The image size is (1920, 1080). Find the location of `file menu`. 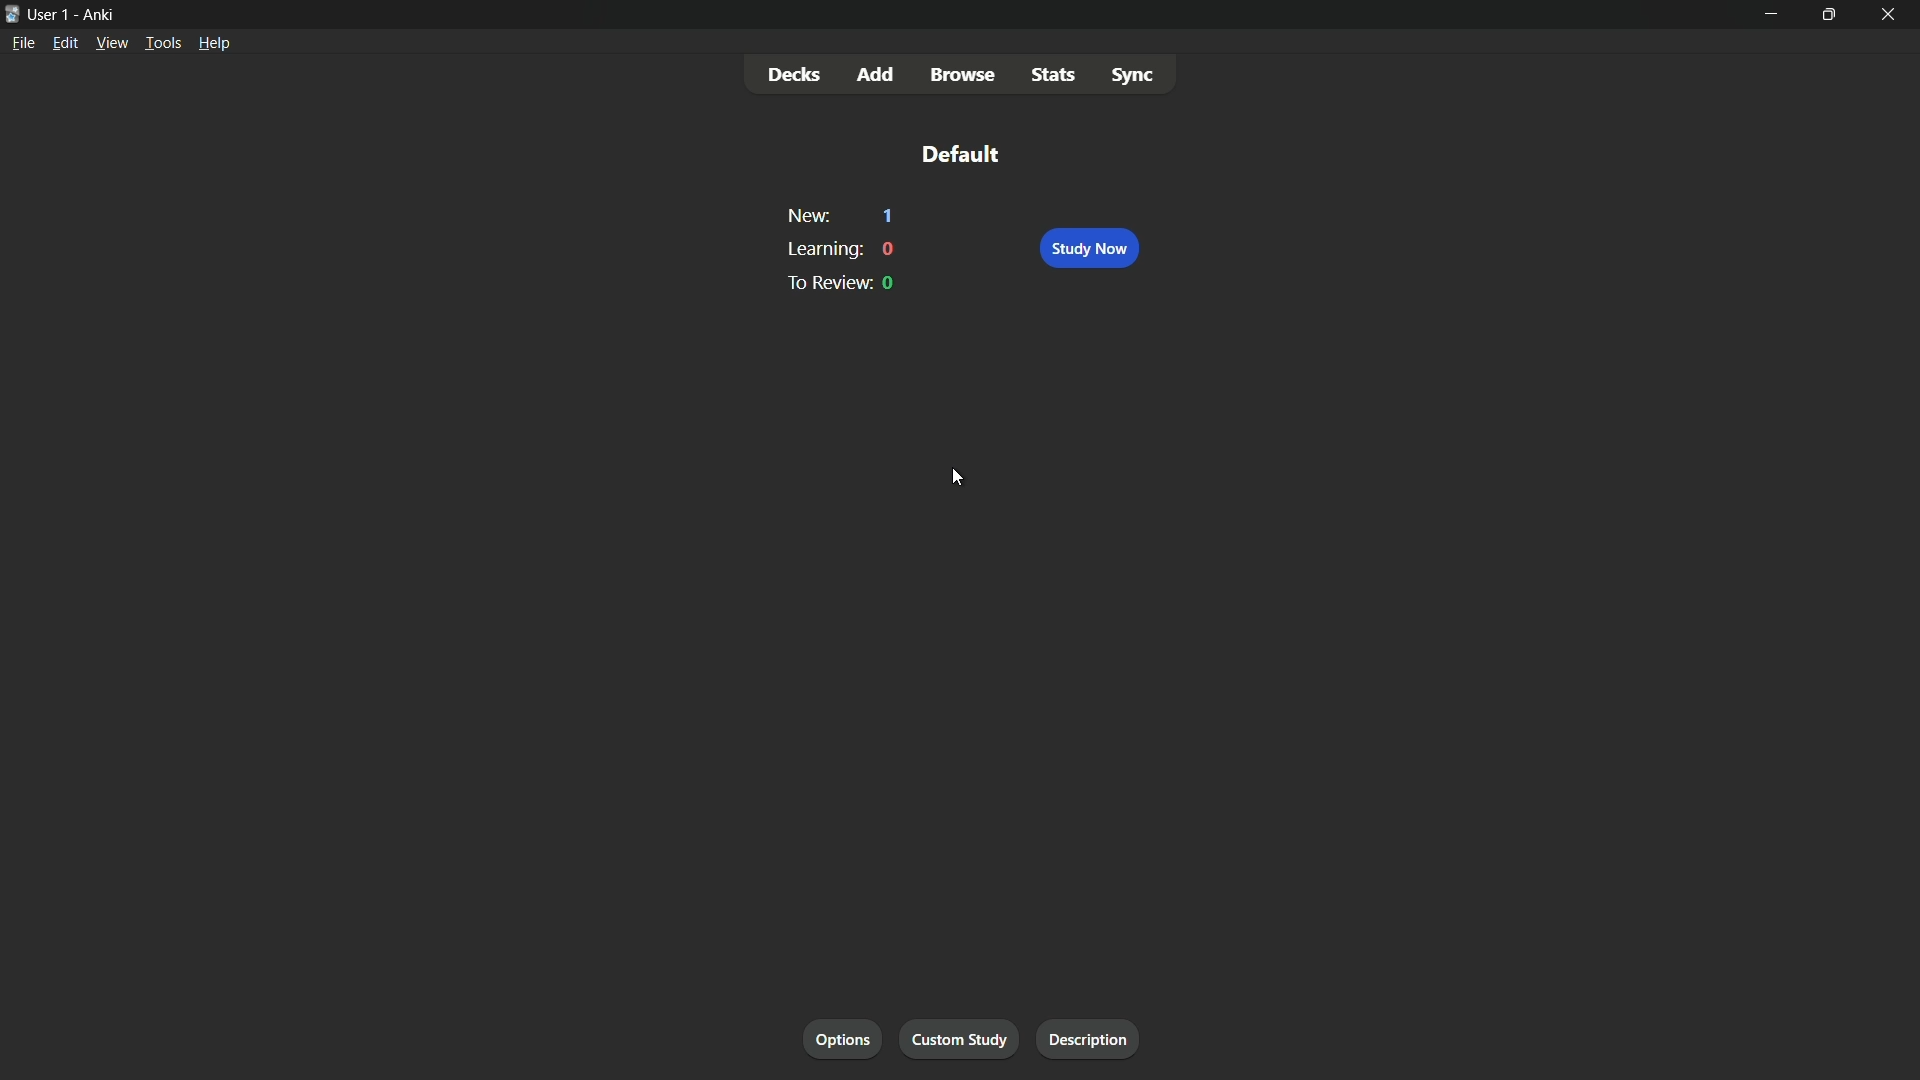

file menu is located at coordinates (21, 41).